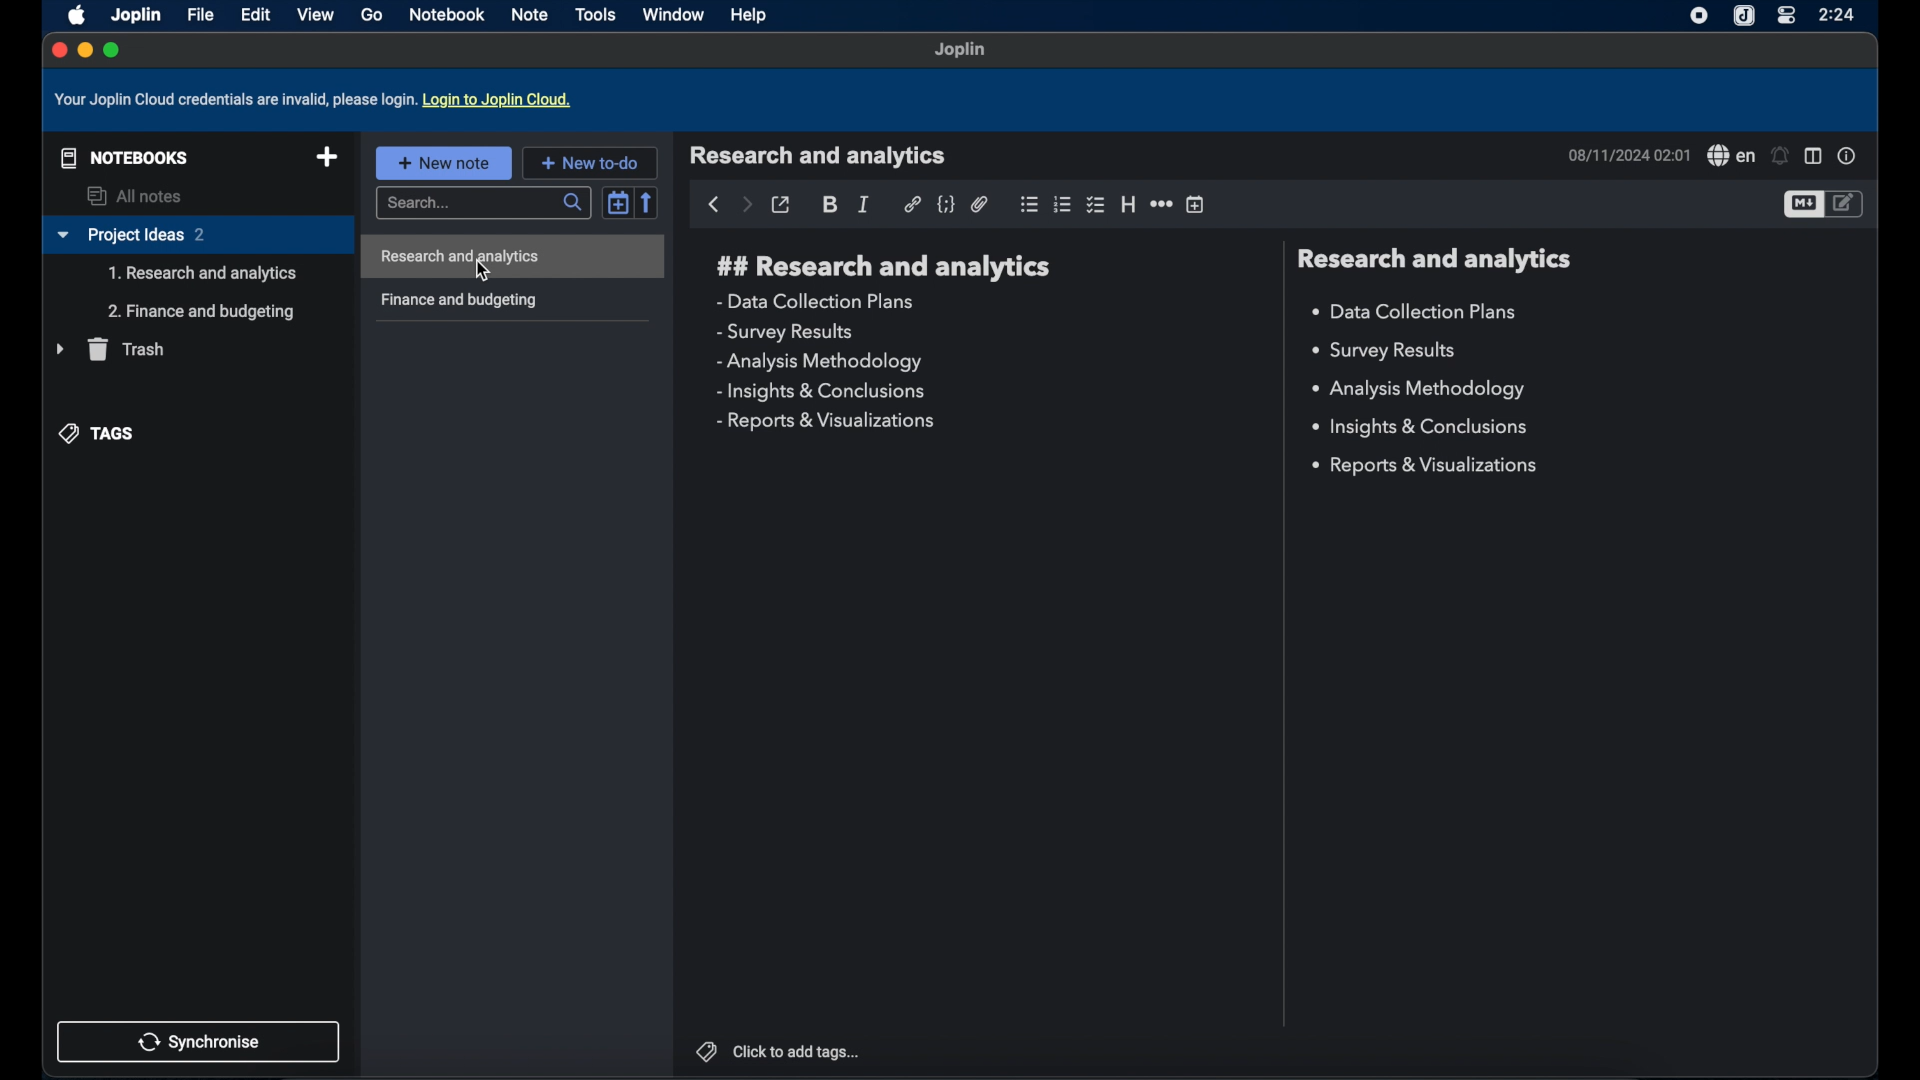  Describe the element at coordinates (1128, 205) in the screenshot. I see `heading` at that location.